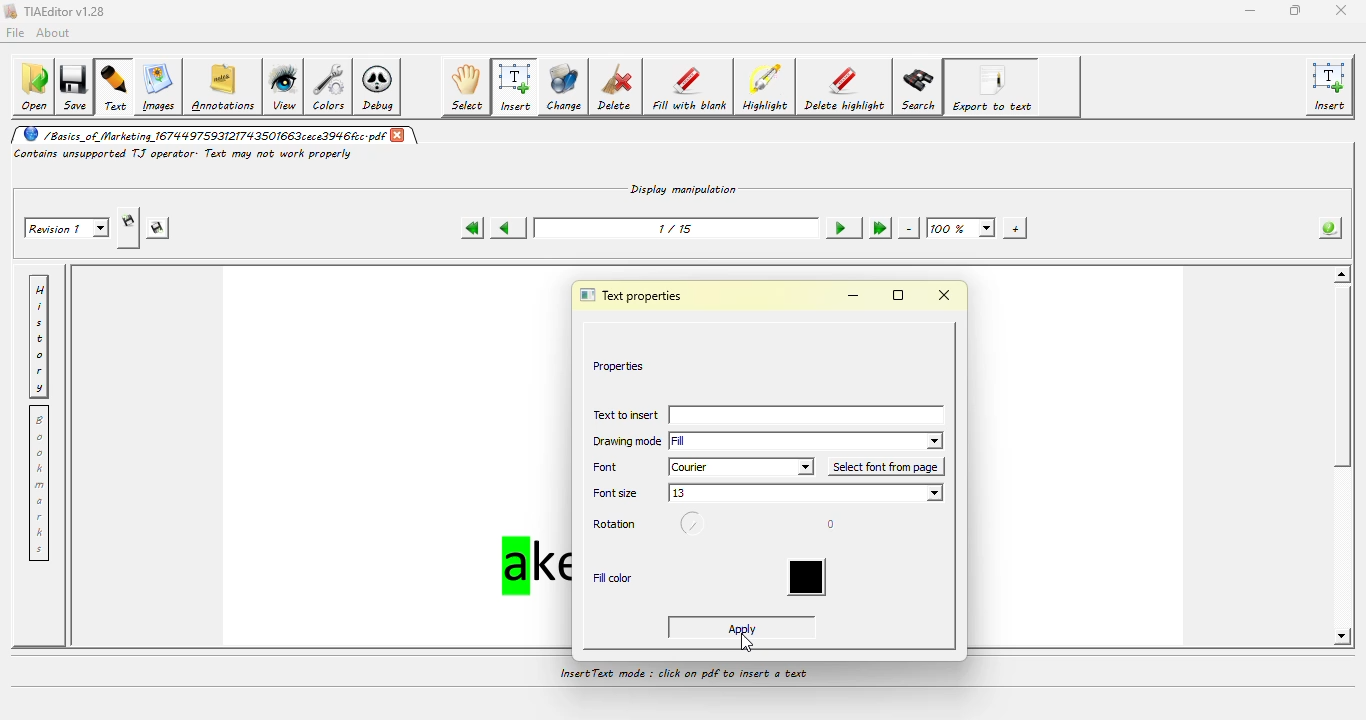  Describe the element at coordinates (468, 87) in the screenshot. I see `select` at that location.